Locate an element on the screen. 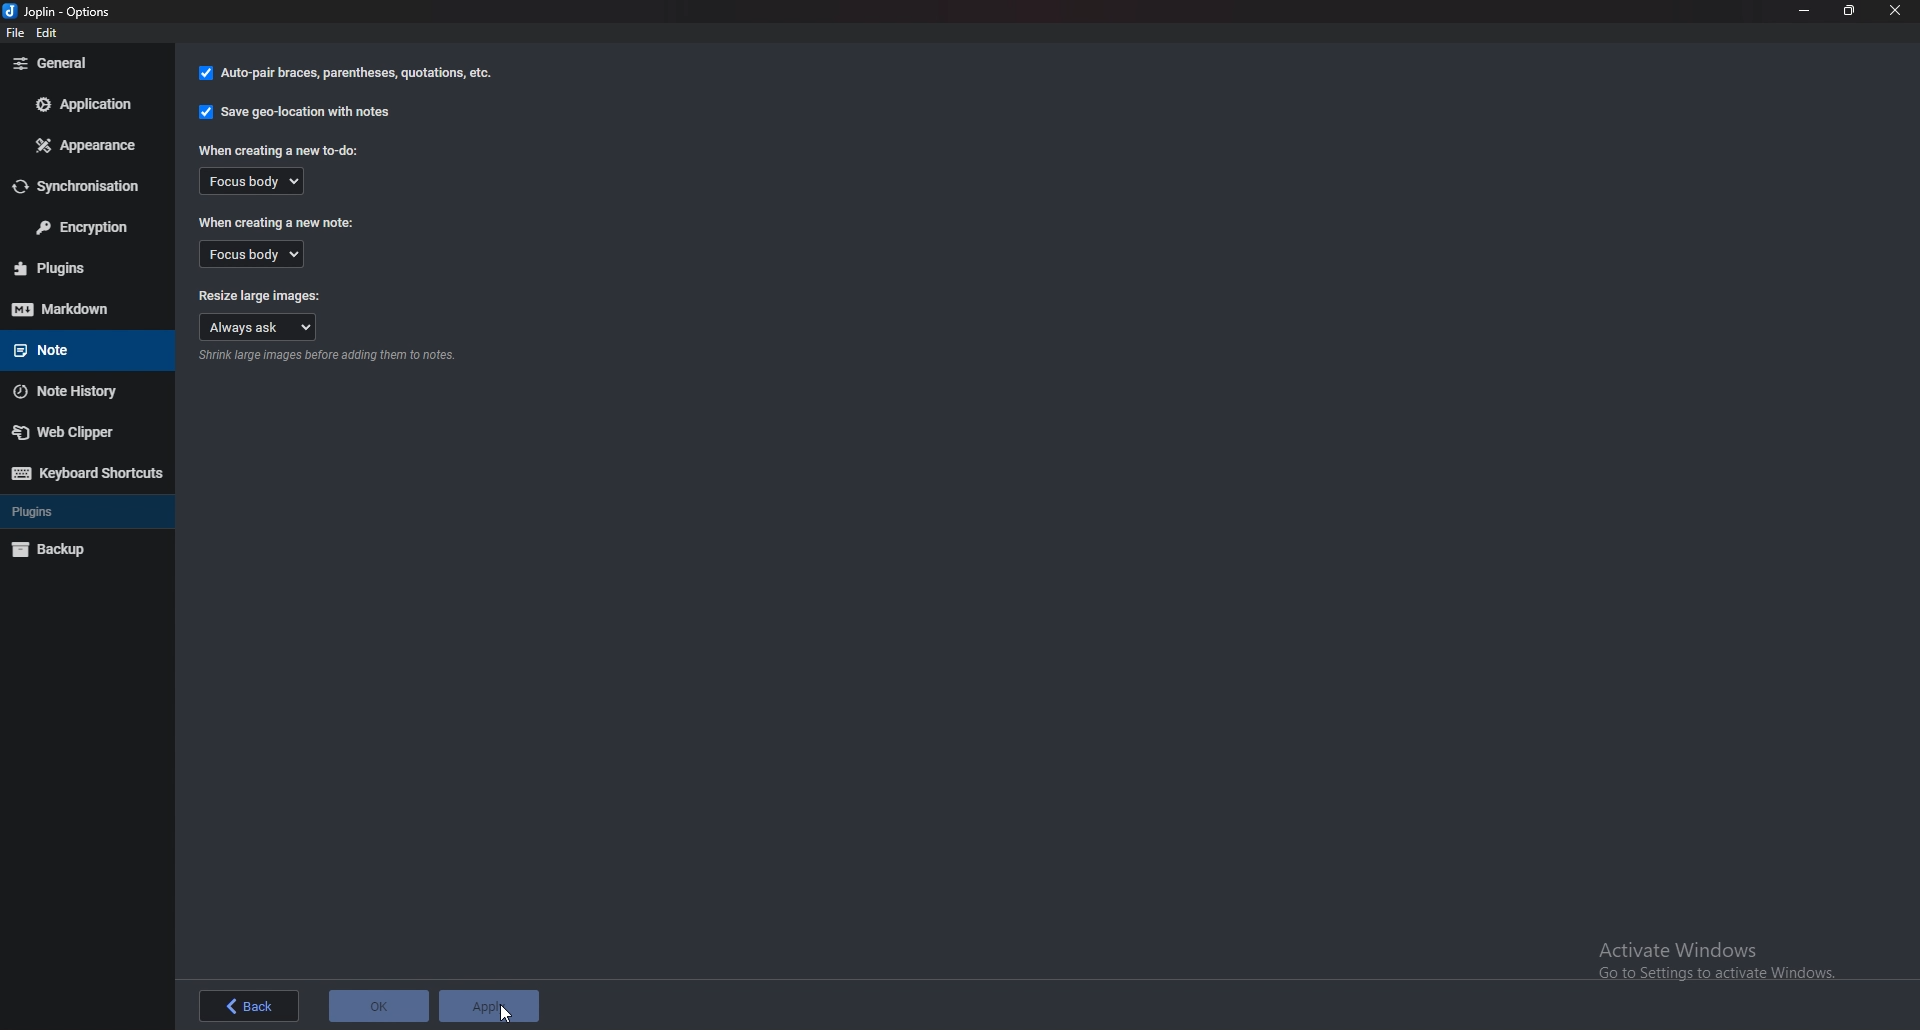  edit is located at coordinates (56, 32).